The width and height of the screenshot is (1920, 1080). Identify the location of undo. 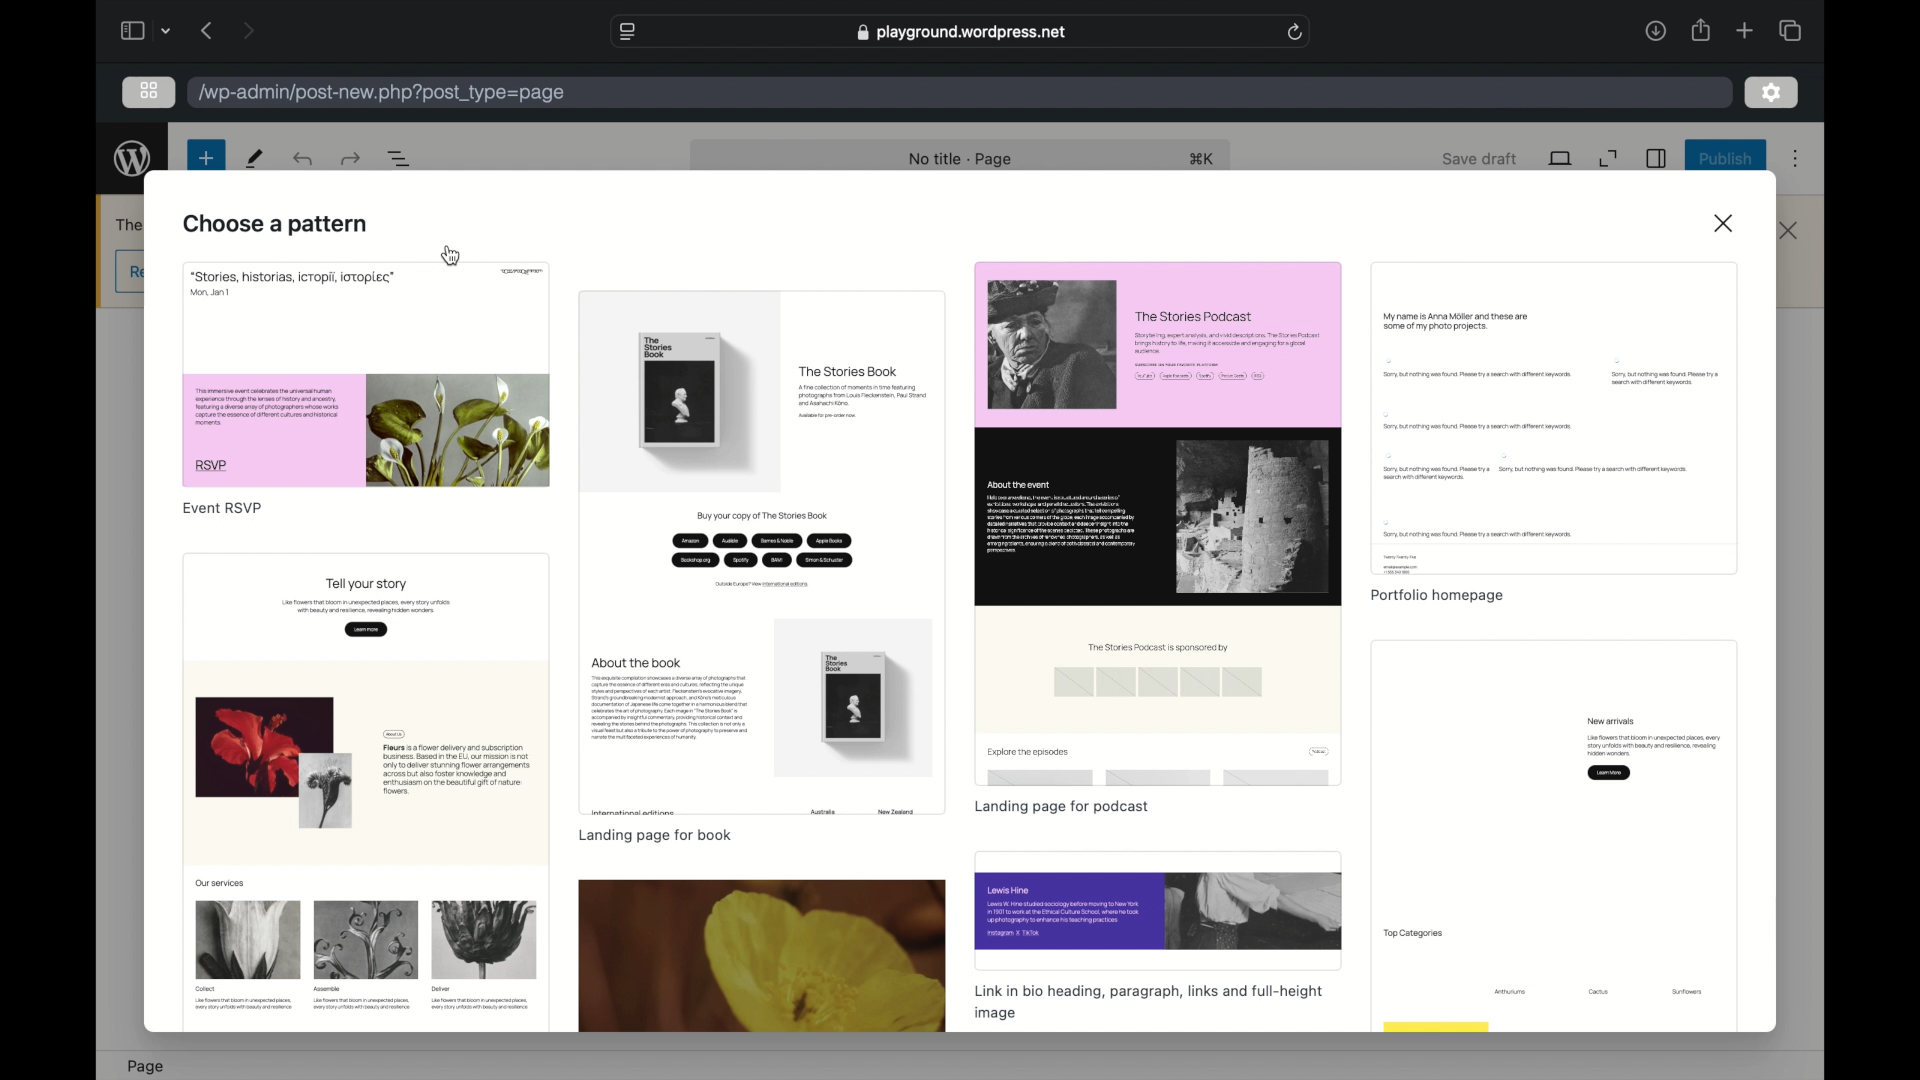
(349, 159).